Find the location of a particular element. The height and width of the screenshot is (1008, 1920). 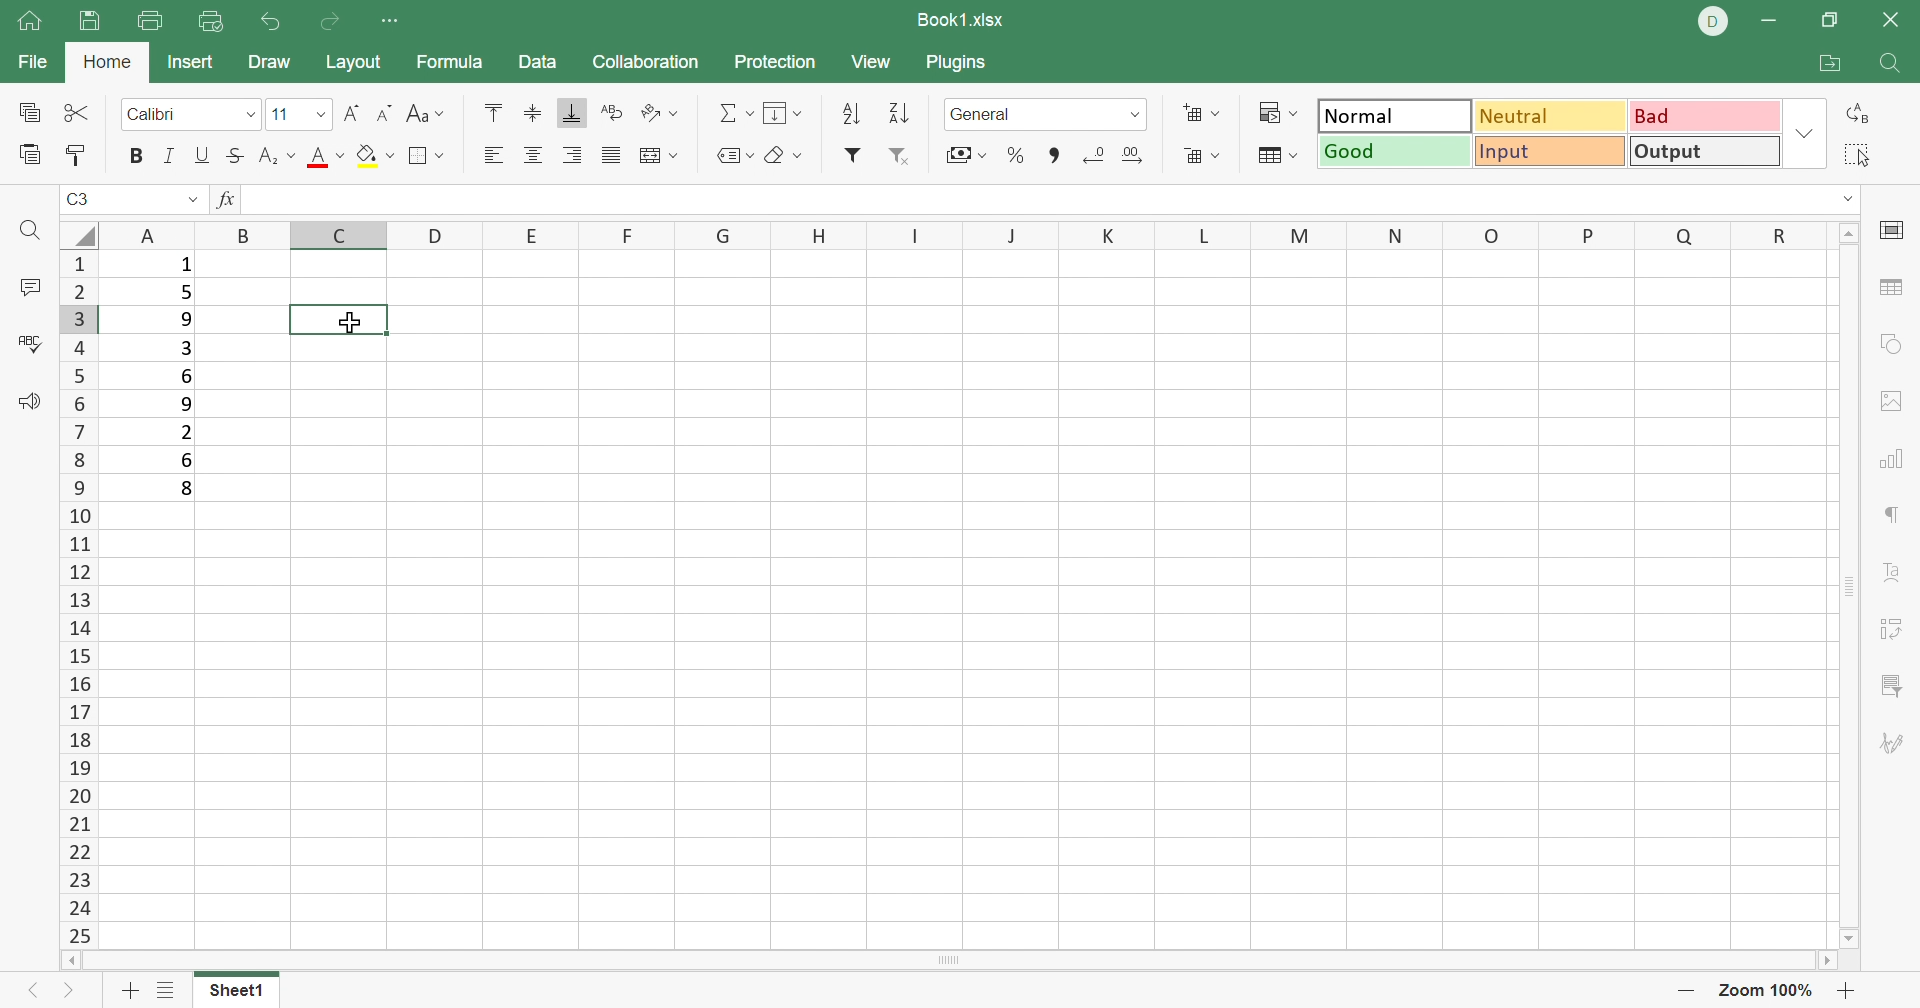

Align Middle is located at coordinates (527, 116).